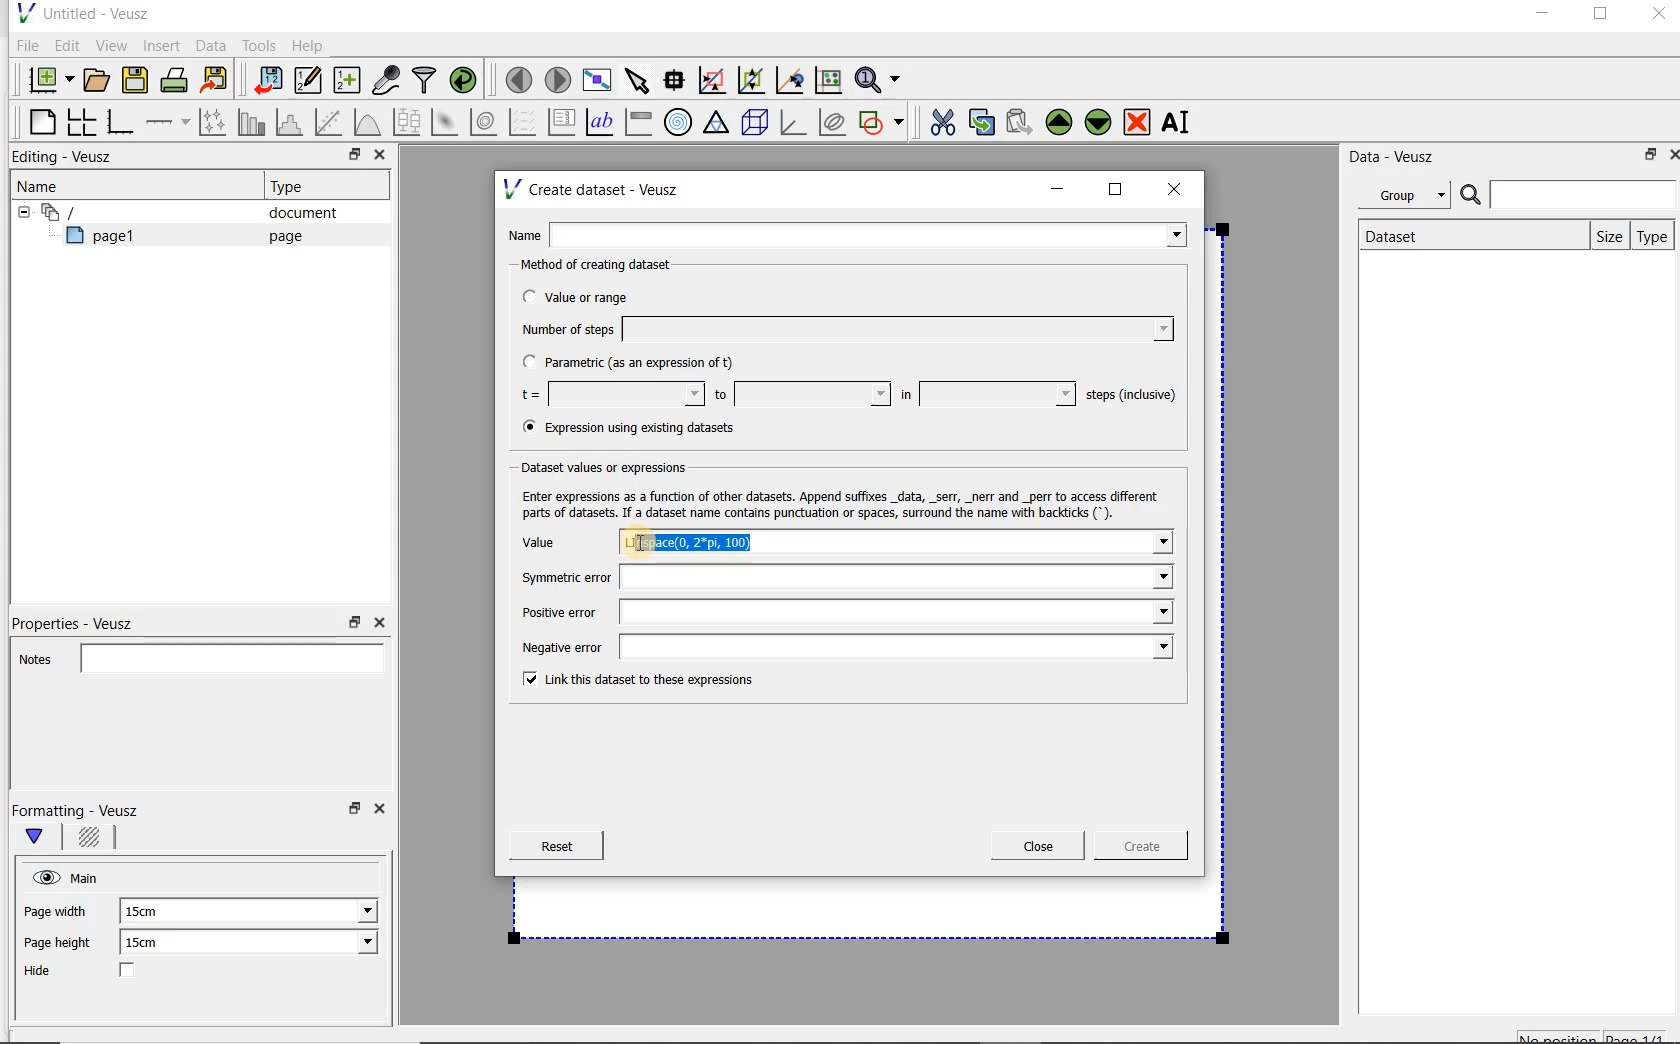 This screenshot has height=1044, width=1680. Describe the element at coordinates (425, 82) in the screenshot. I see `filter data` at that location.